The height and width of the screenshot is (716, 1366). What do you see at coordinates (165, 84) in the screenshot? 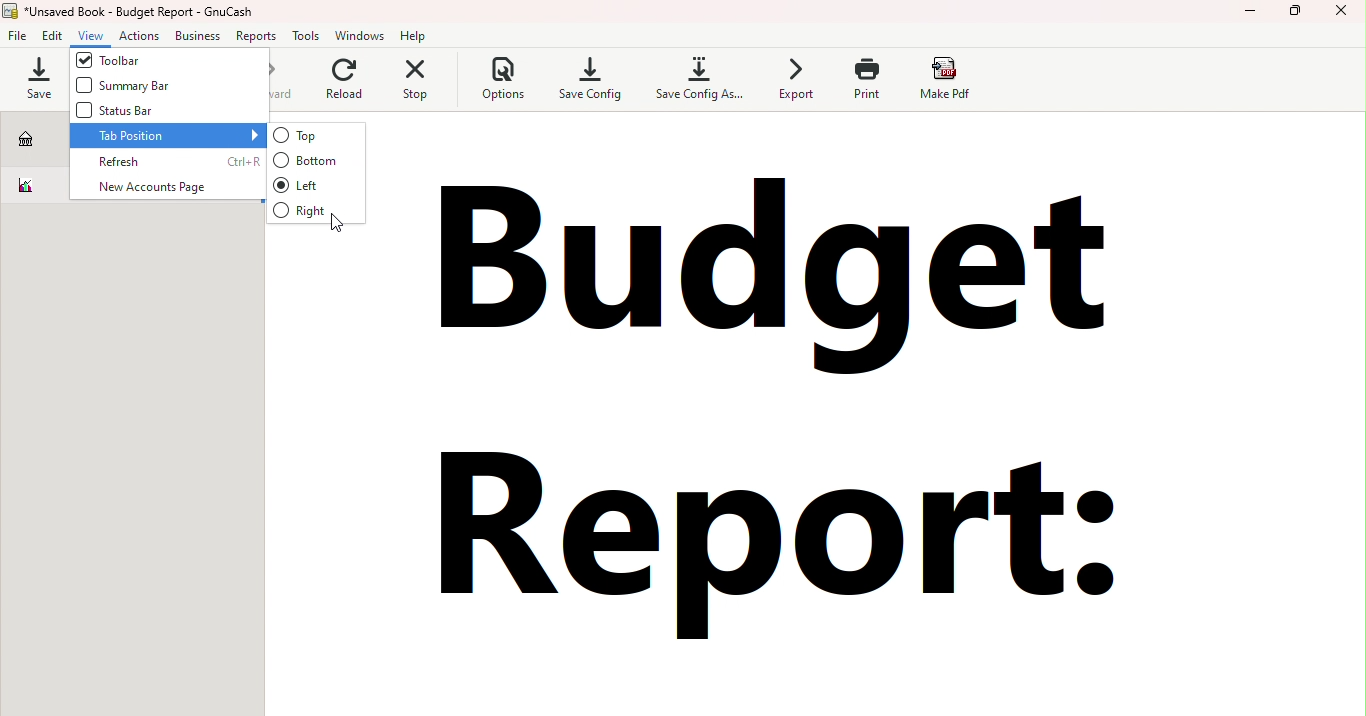
I see `Summary Bar` at bounding box center [165, 84].